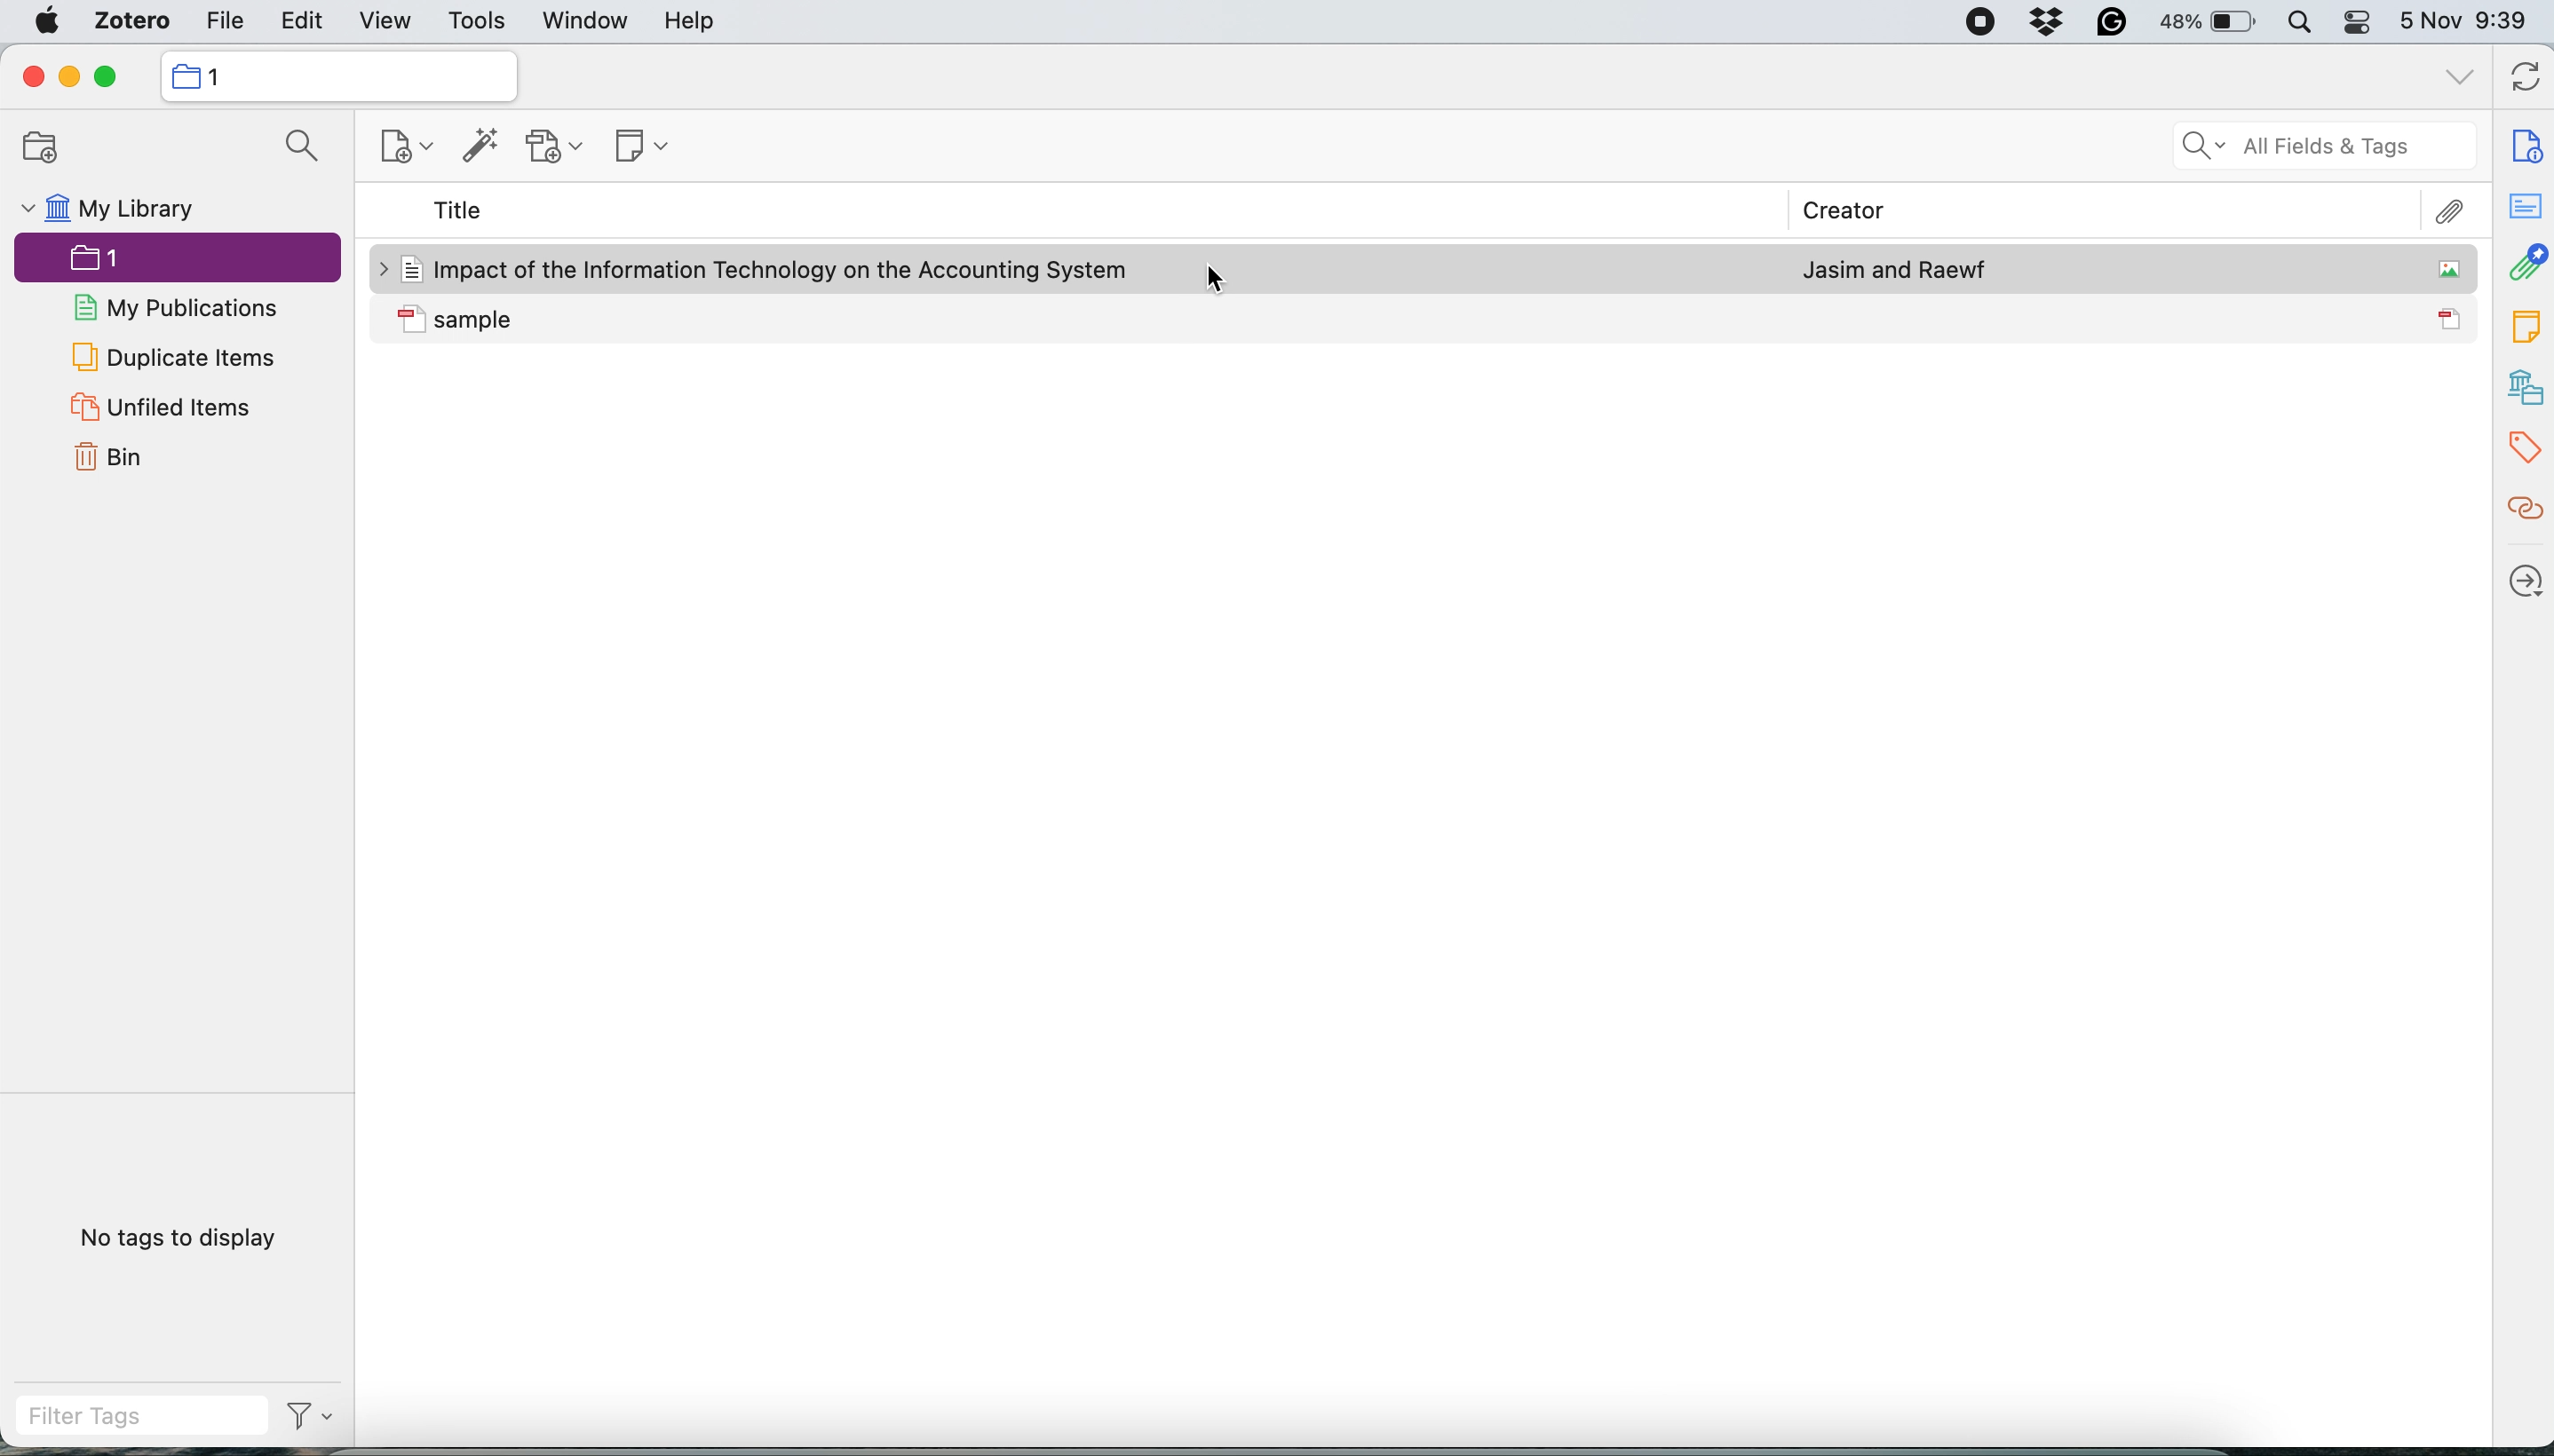  Describe the element at coordinates (2524, 579) in the screenshot. I see `locate` at that location.